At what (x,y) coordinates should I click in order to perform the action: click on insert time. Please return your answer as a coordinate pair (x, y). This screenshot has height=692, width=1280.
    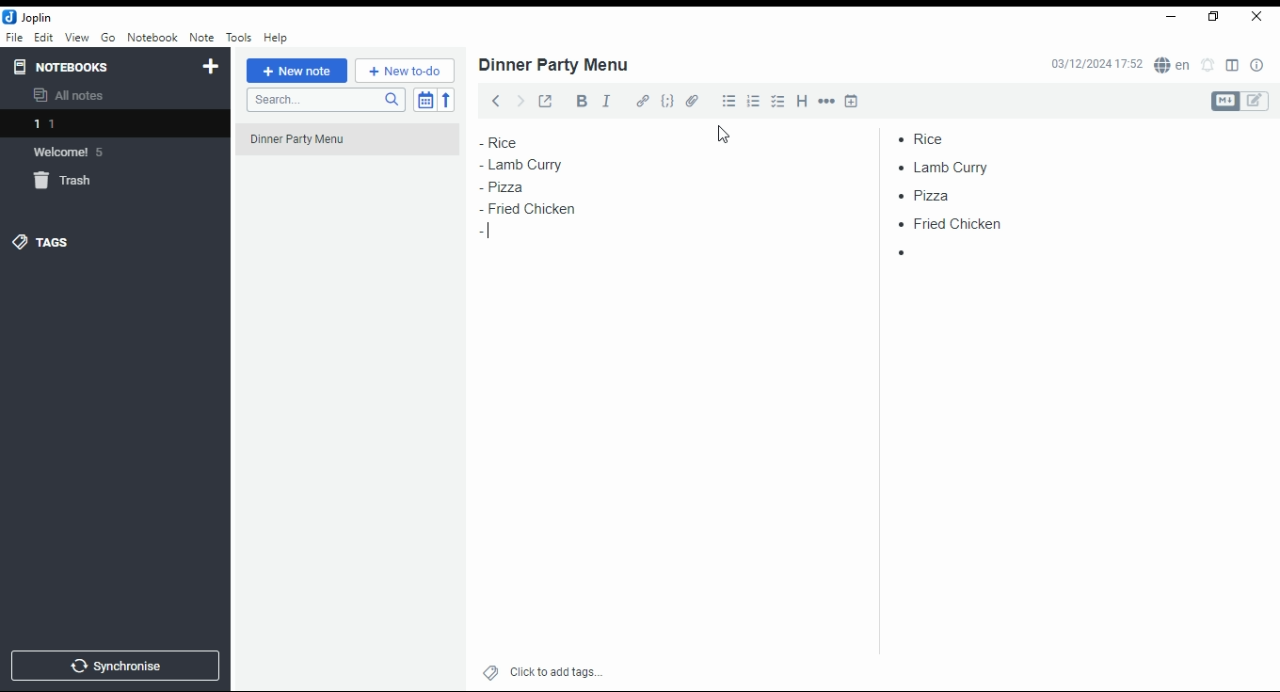
    Looking at the image, I should click on (851, 100).